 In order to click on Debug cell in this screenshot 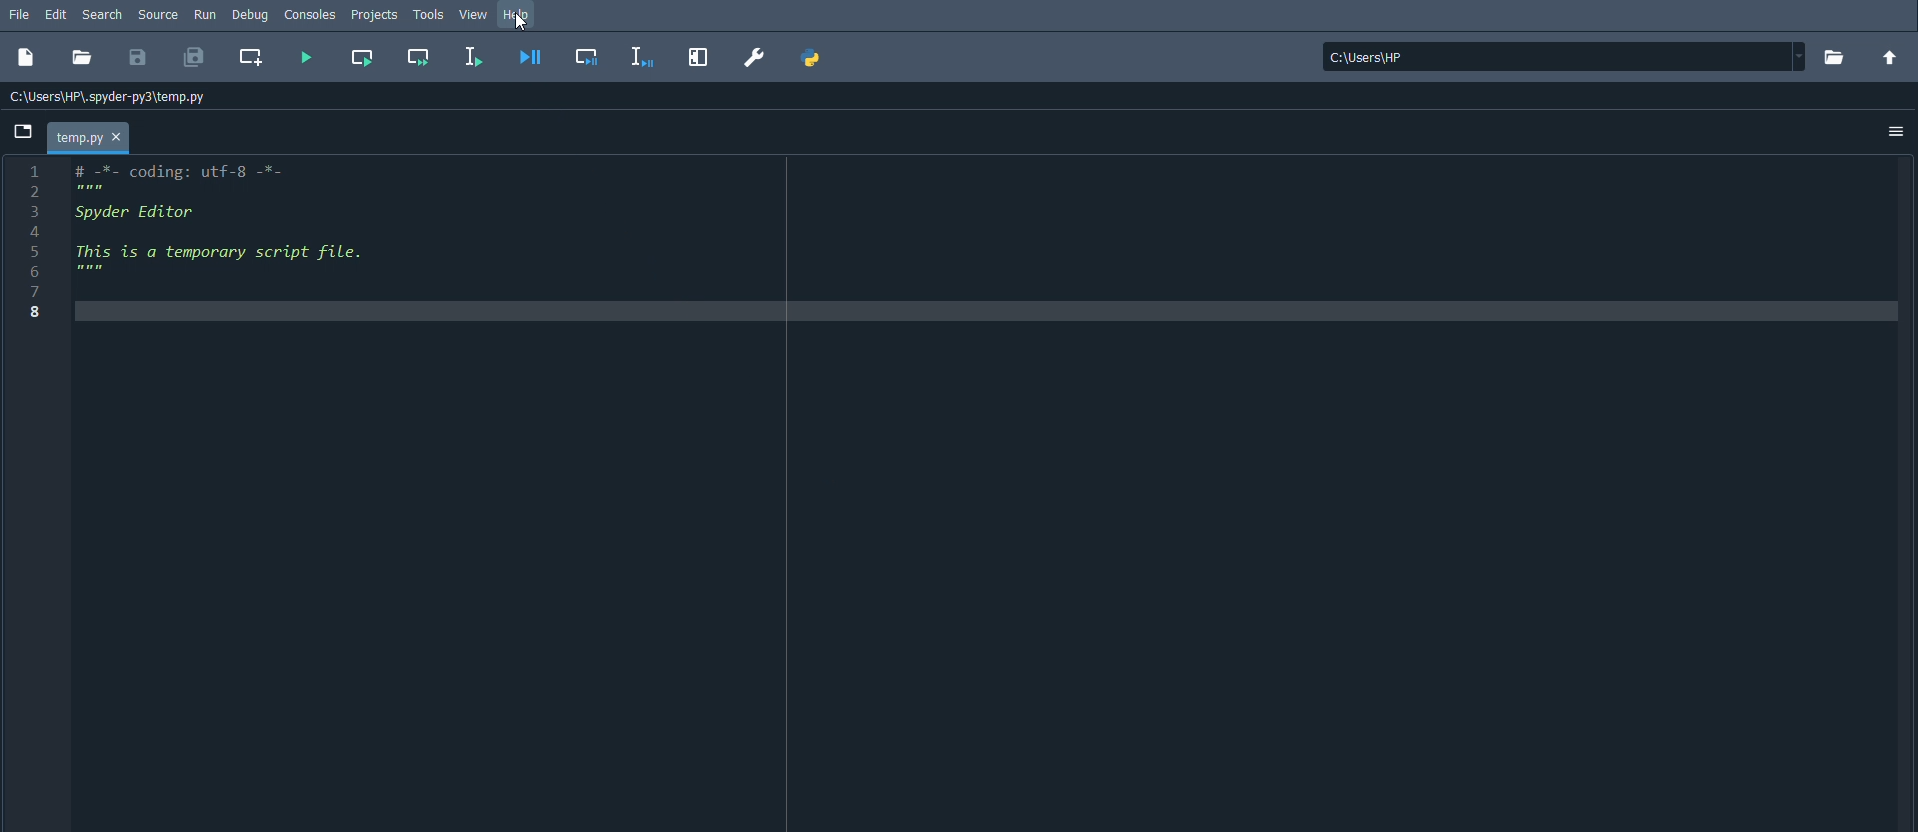, I will do `click(586, 56)`.